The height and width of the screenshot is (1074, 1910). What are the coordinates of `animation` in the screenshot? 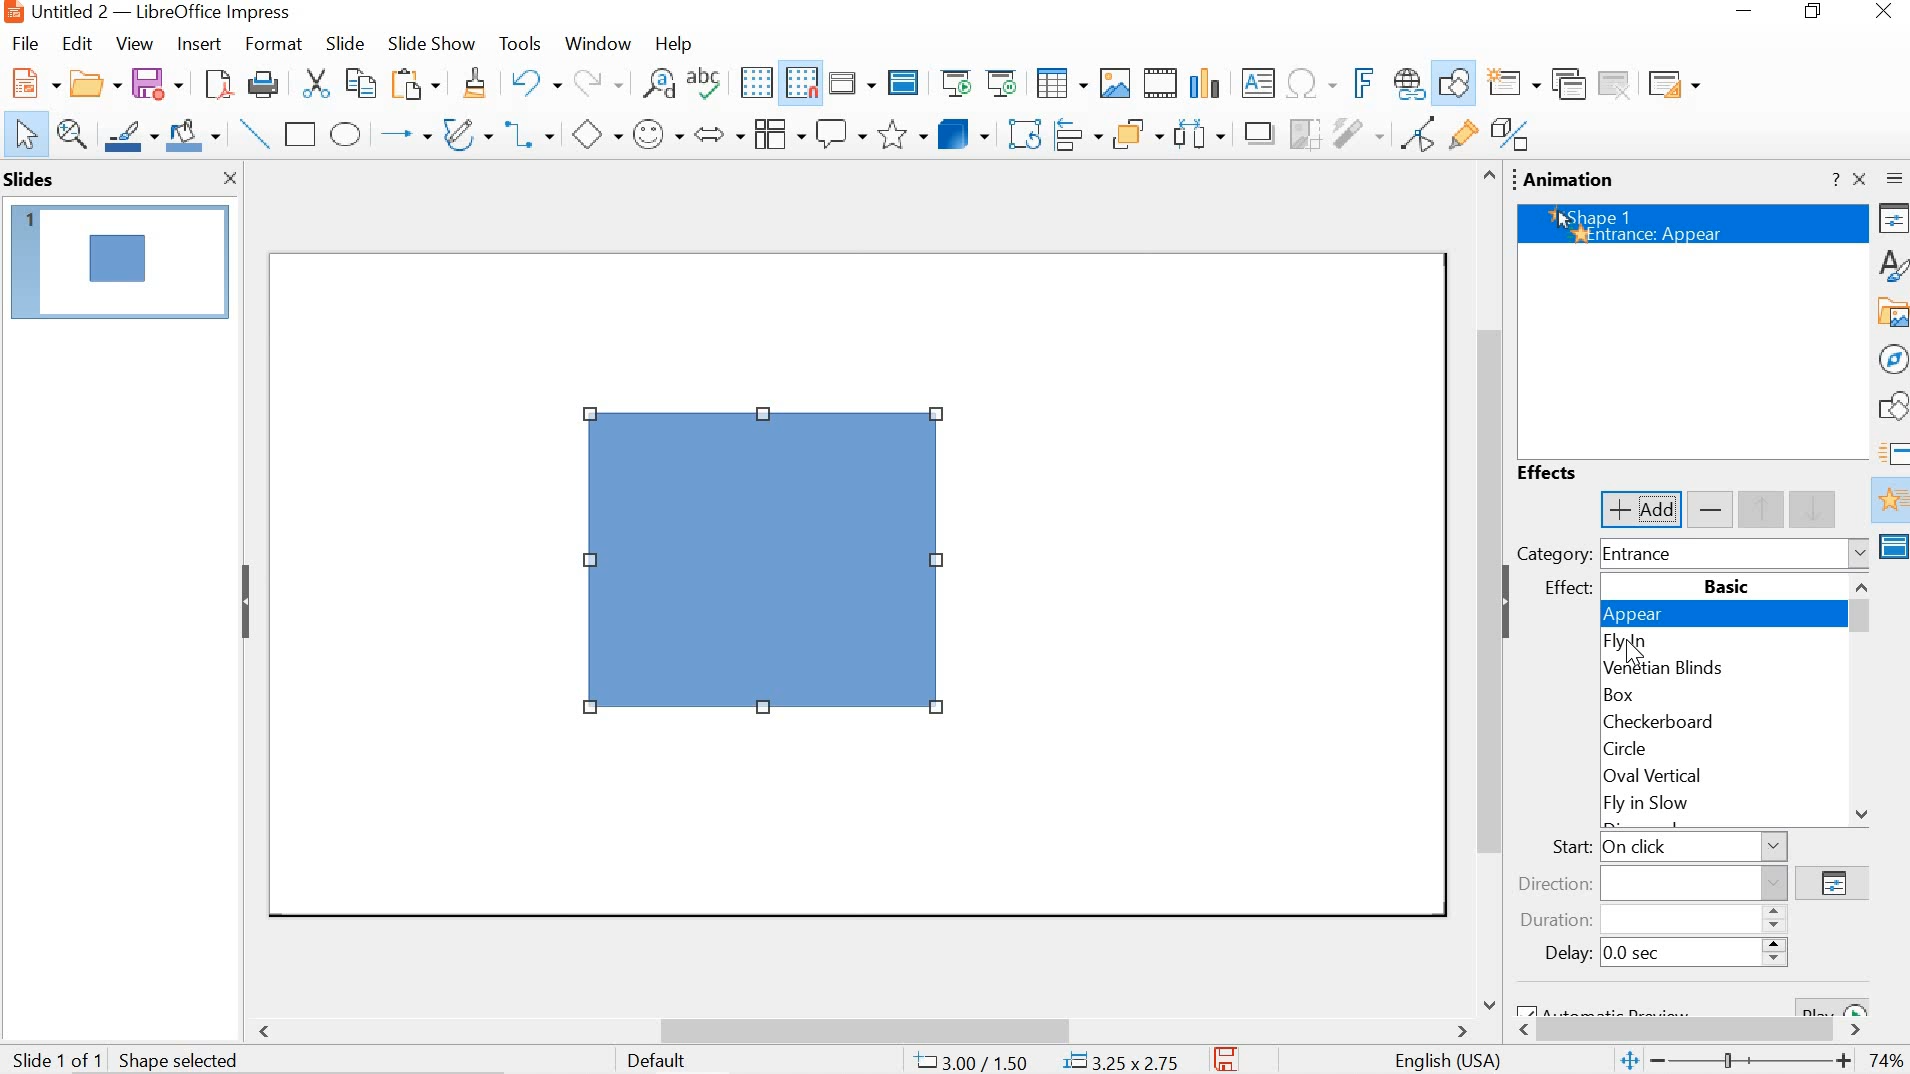 It's located at (1573, 179).